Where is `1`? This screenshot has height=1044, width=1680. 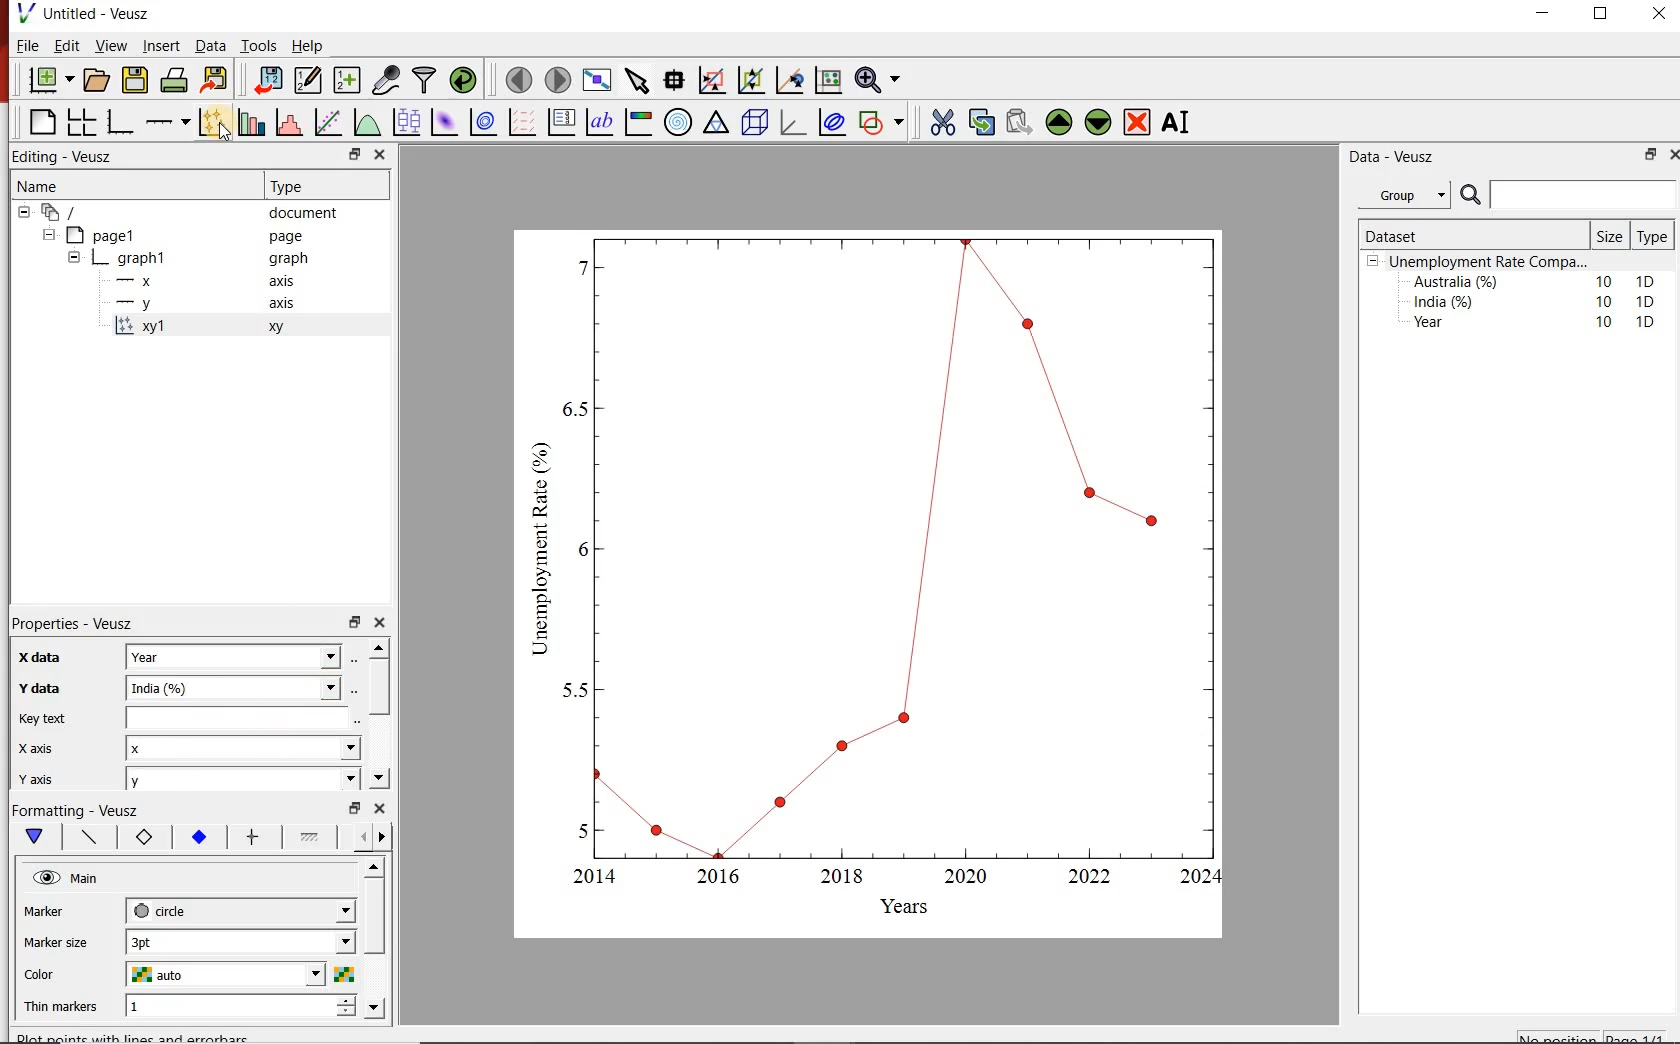 1 is located at coordinates (224, 1007).